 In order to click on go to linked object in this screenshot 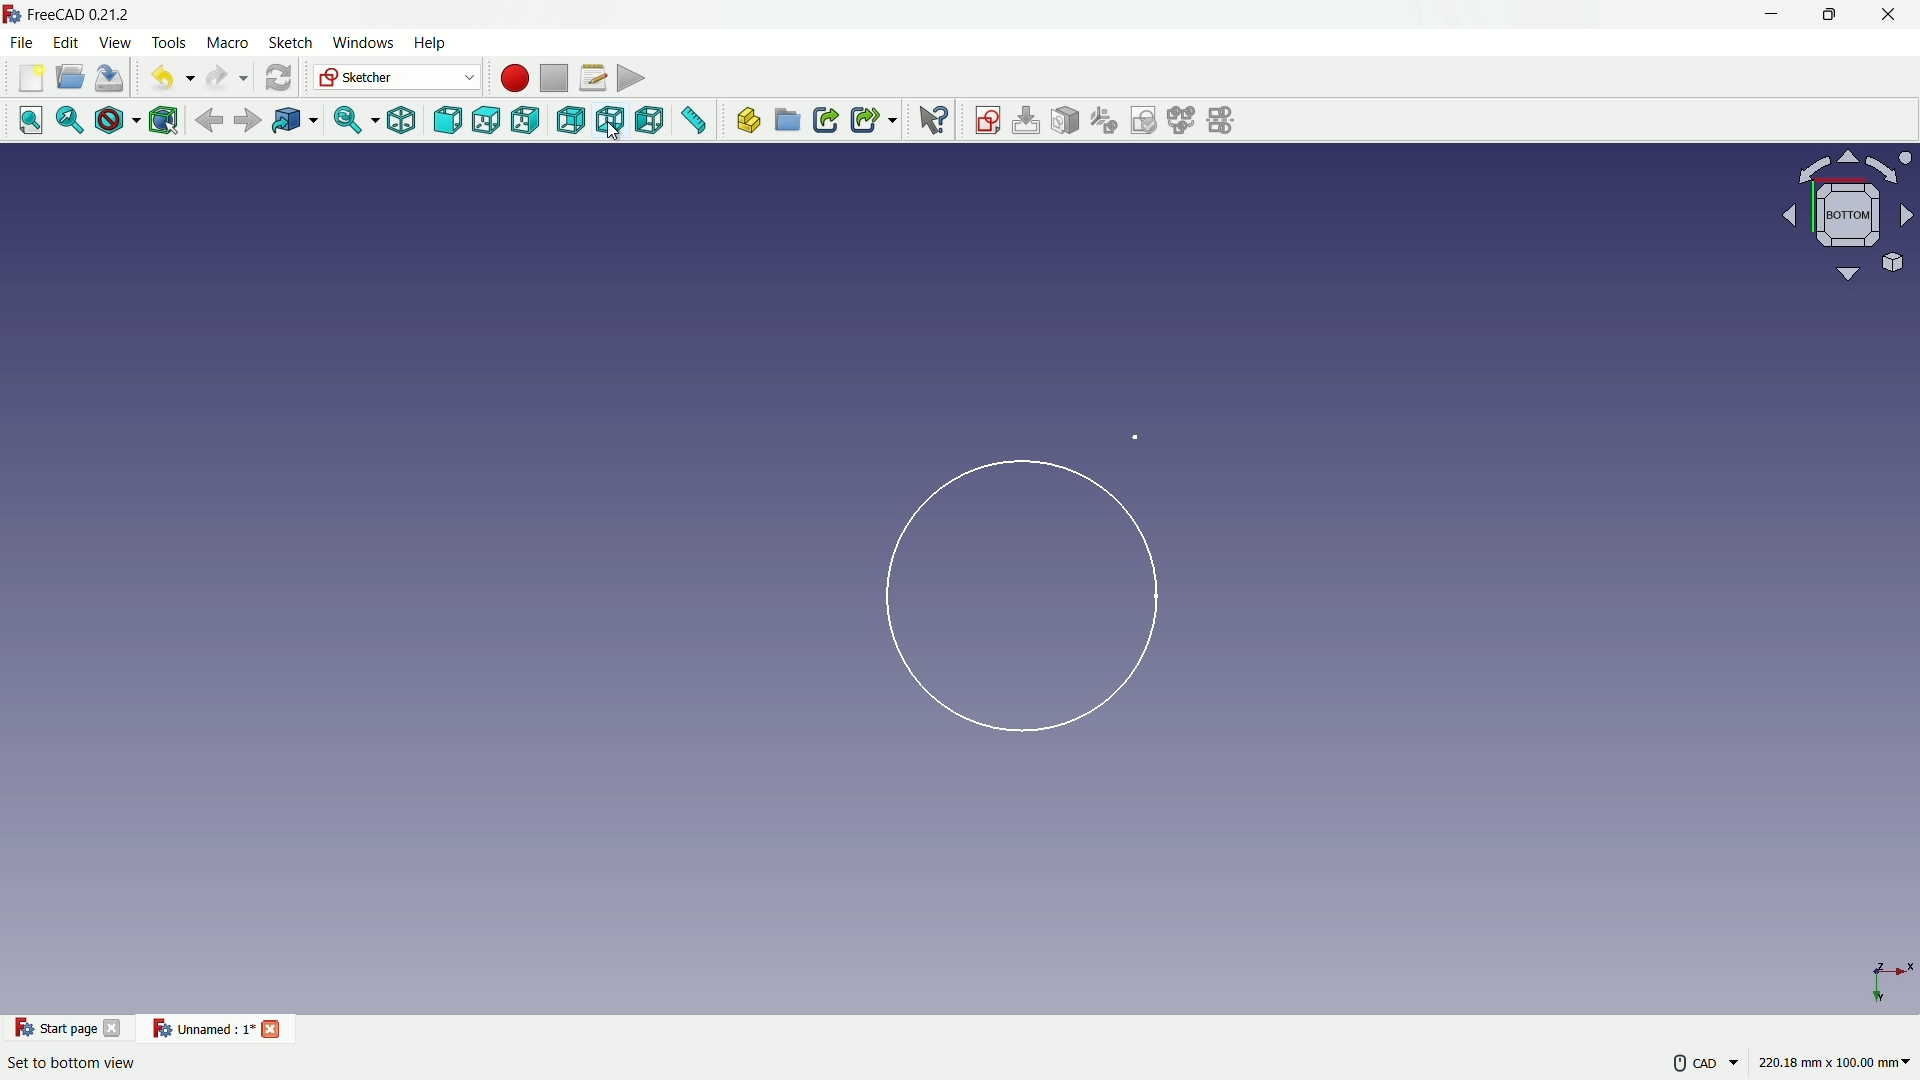, I will do `click(294, 120)`.